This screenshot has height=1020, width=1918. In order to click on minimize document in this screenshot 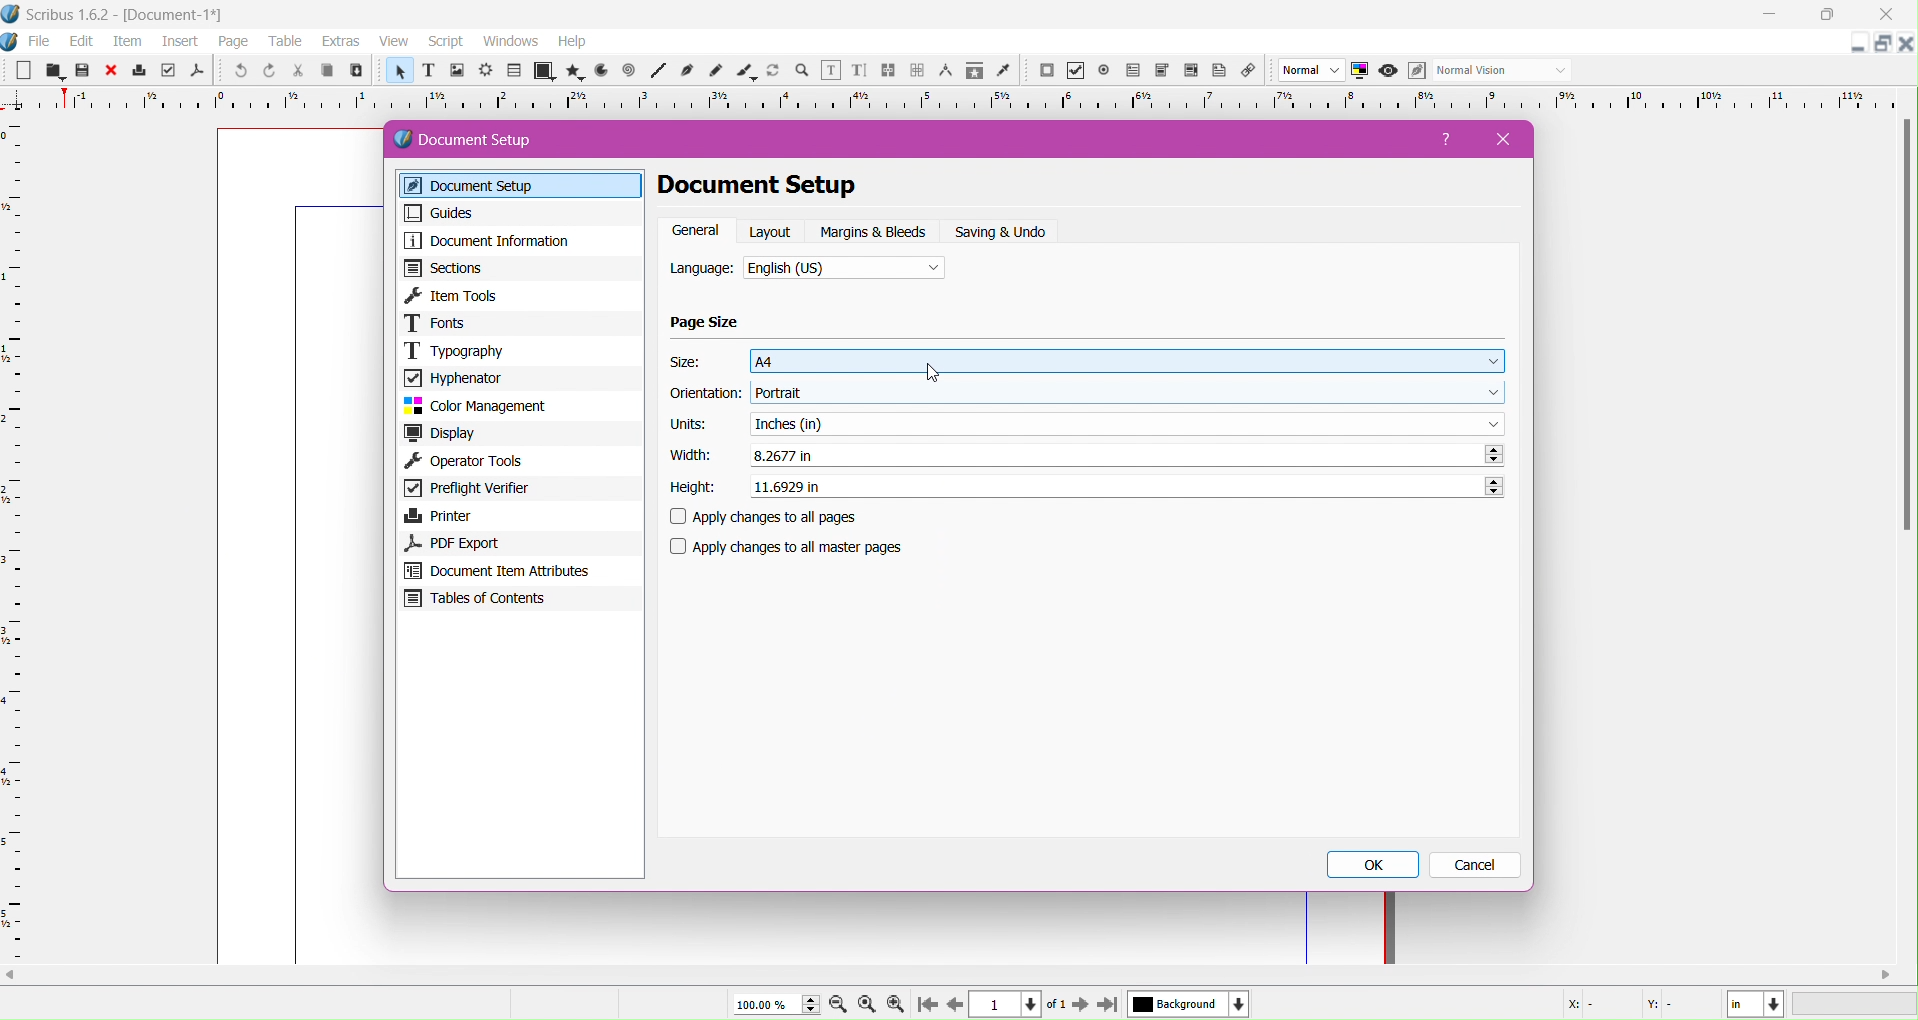, I will do `click(1852, 47)`.